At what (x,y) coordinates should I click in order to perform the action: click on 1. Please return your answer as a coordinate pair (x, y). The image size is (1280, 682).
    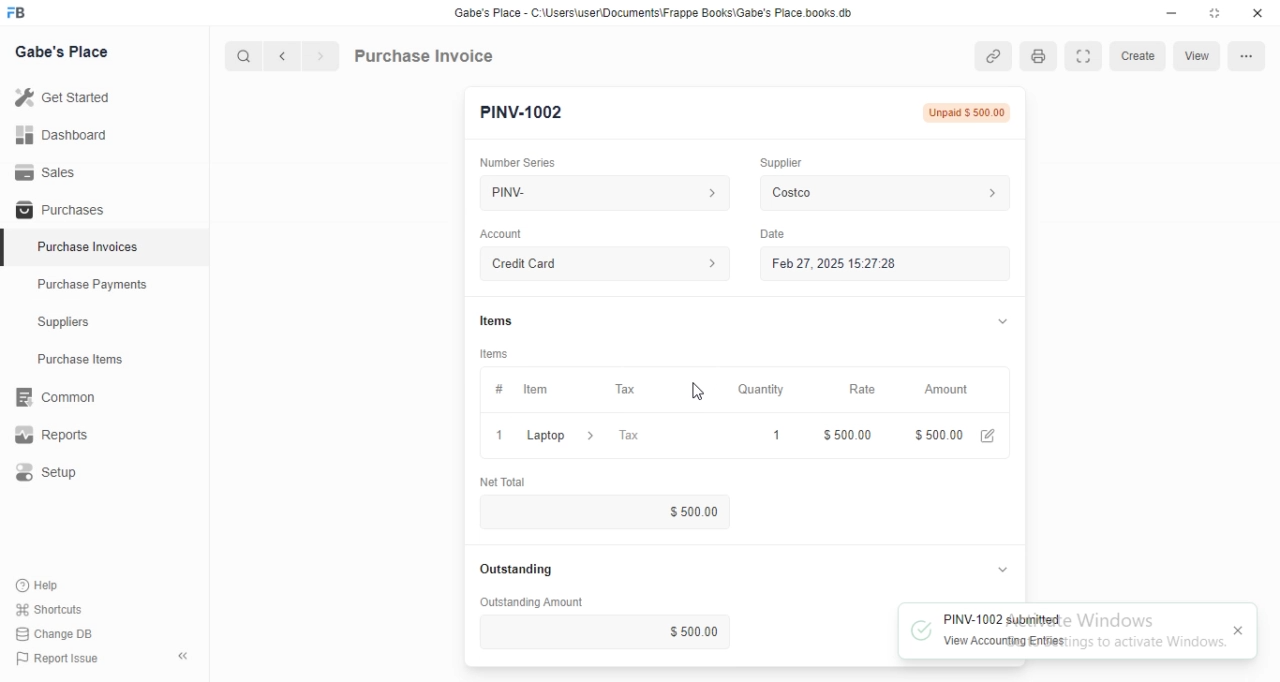
    Looking at the image, I should click on (752, 435).